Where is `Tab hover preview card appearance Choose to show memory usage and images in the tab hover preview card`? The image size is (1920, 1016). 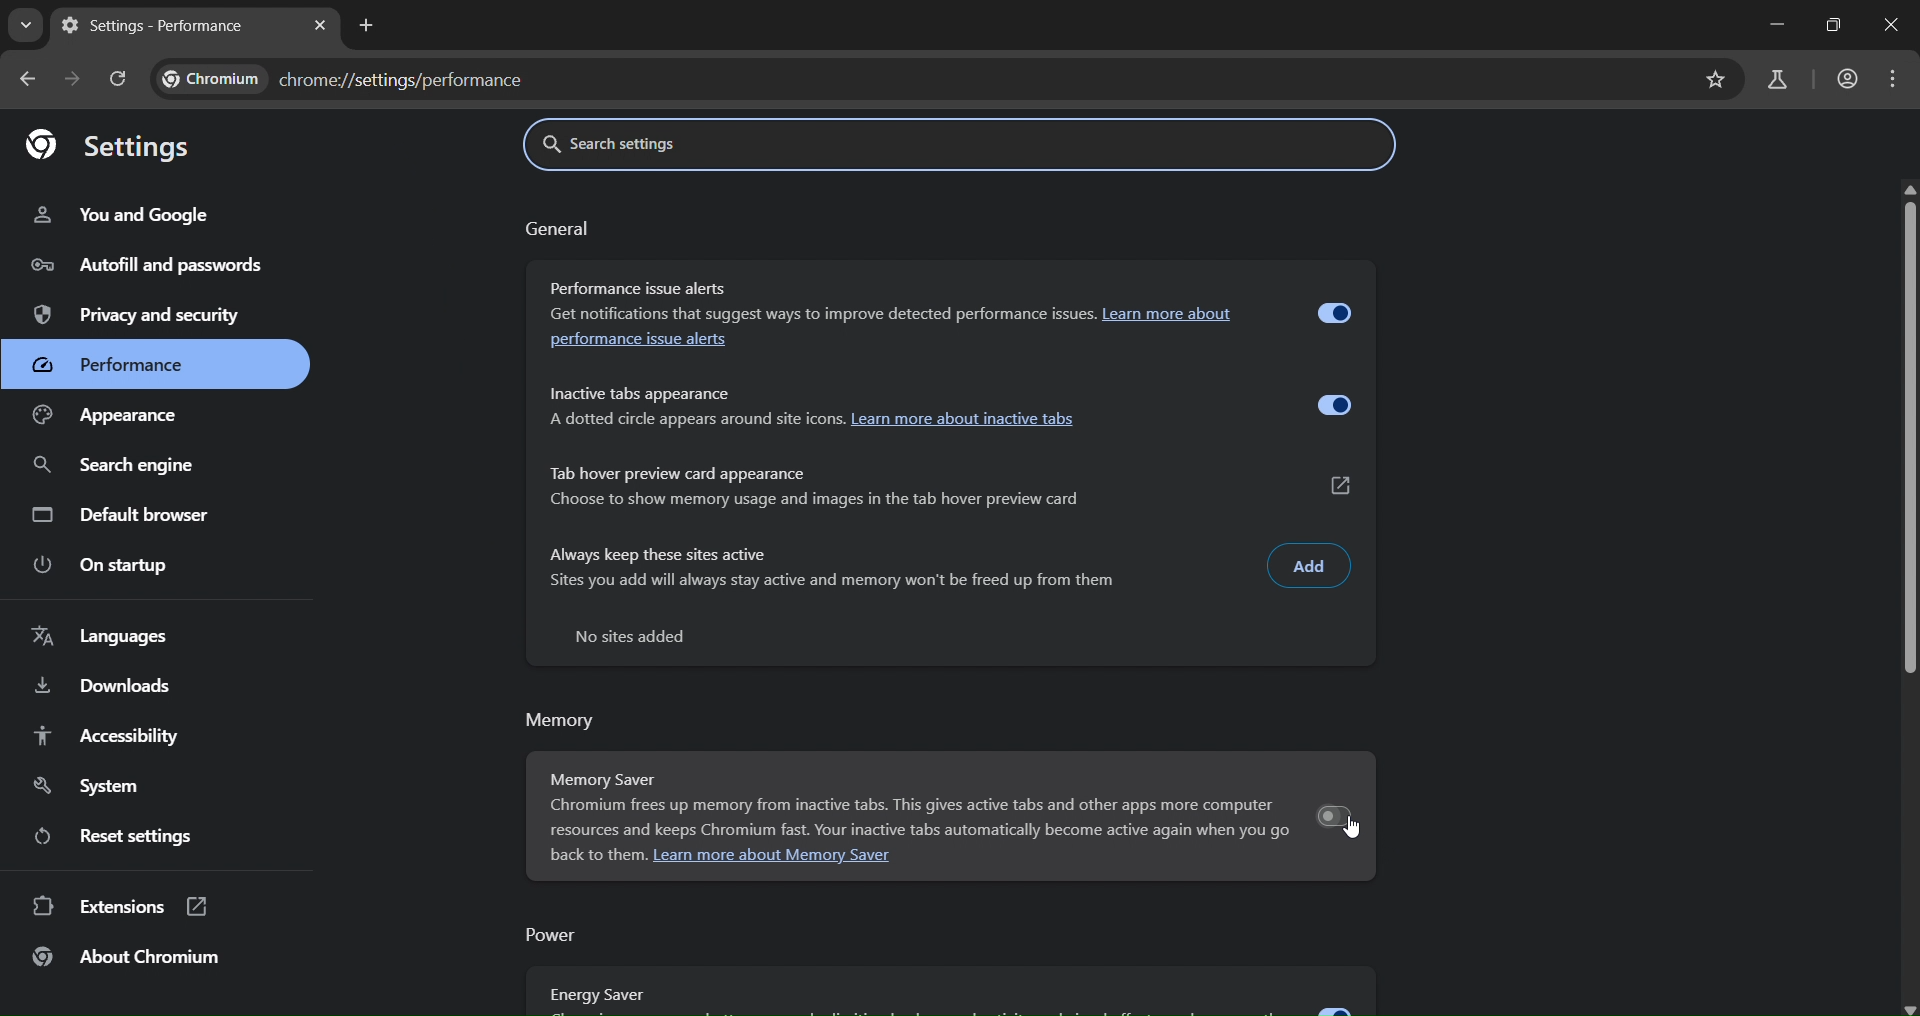
Tab hover preview card appearance Choose to show memory usage and images in the tab hover preview card is located at coordinates (865, 486).